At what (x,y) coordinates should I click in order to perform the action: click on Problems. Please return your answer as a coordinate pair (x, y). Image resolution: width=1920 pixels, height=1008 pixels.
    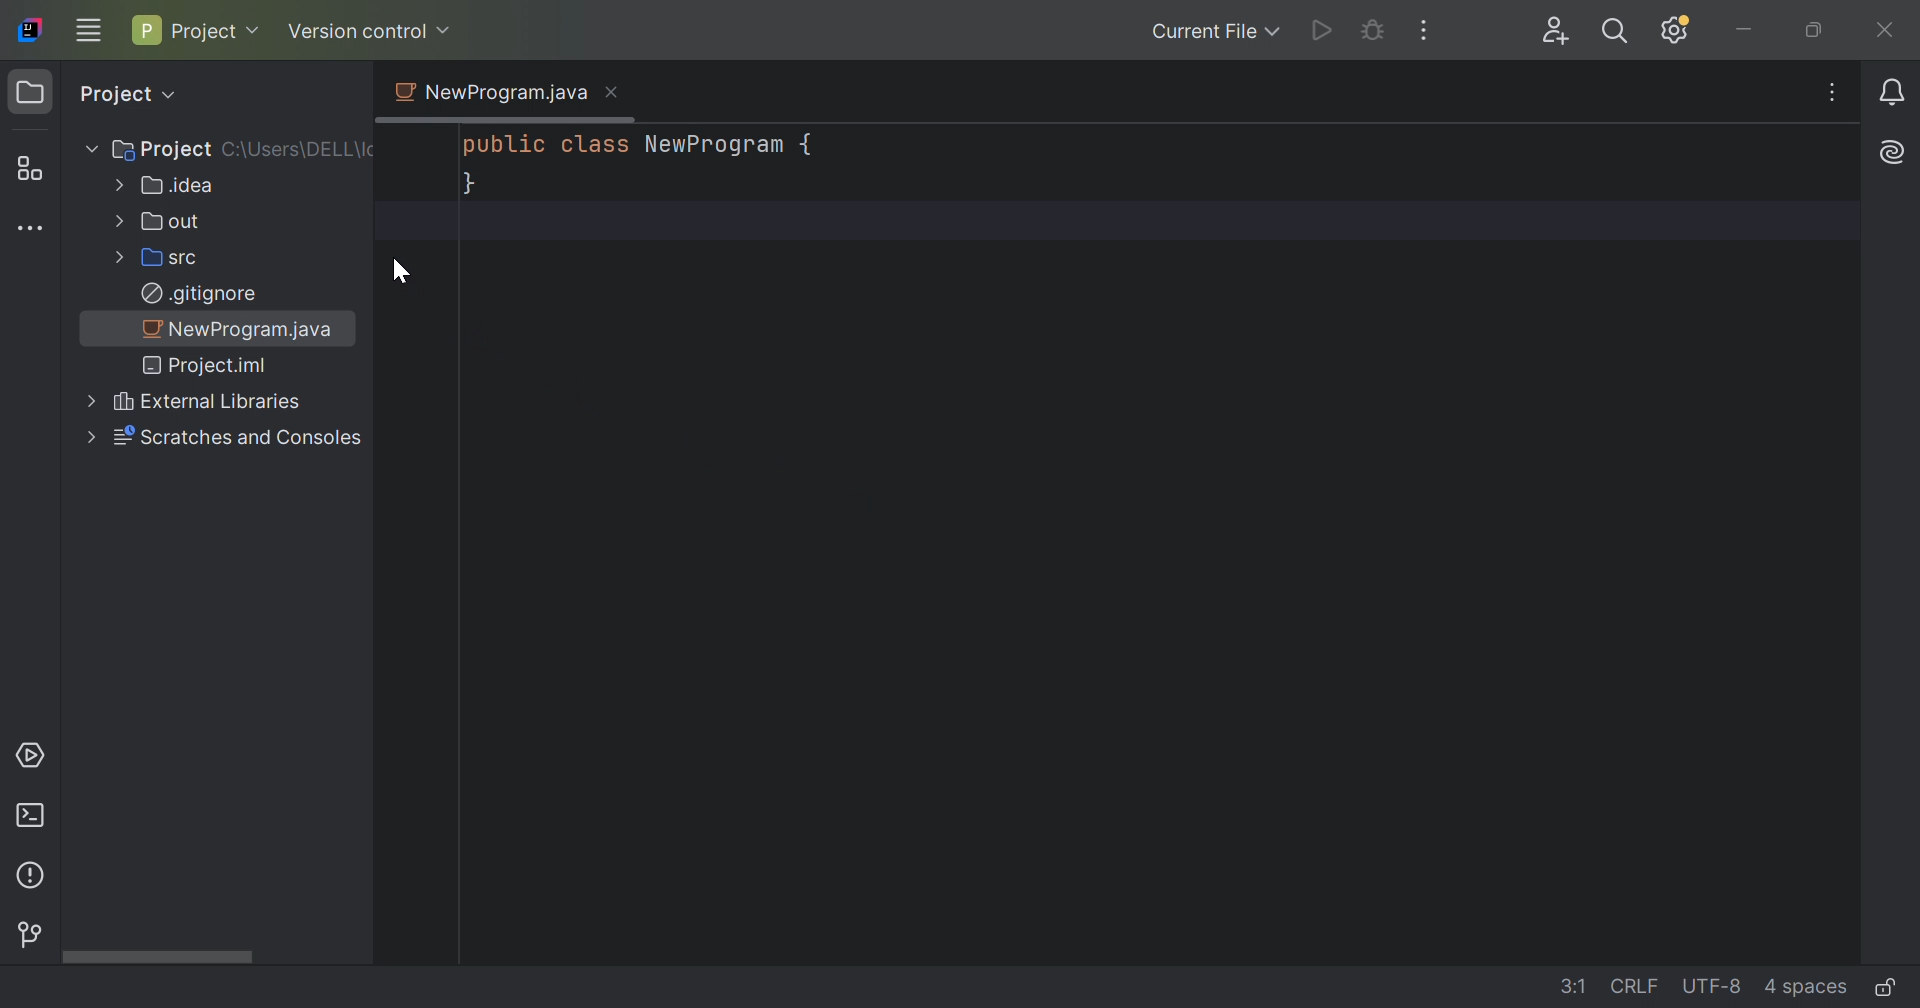
    Looking at the image, I should click on (34, 874).